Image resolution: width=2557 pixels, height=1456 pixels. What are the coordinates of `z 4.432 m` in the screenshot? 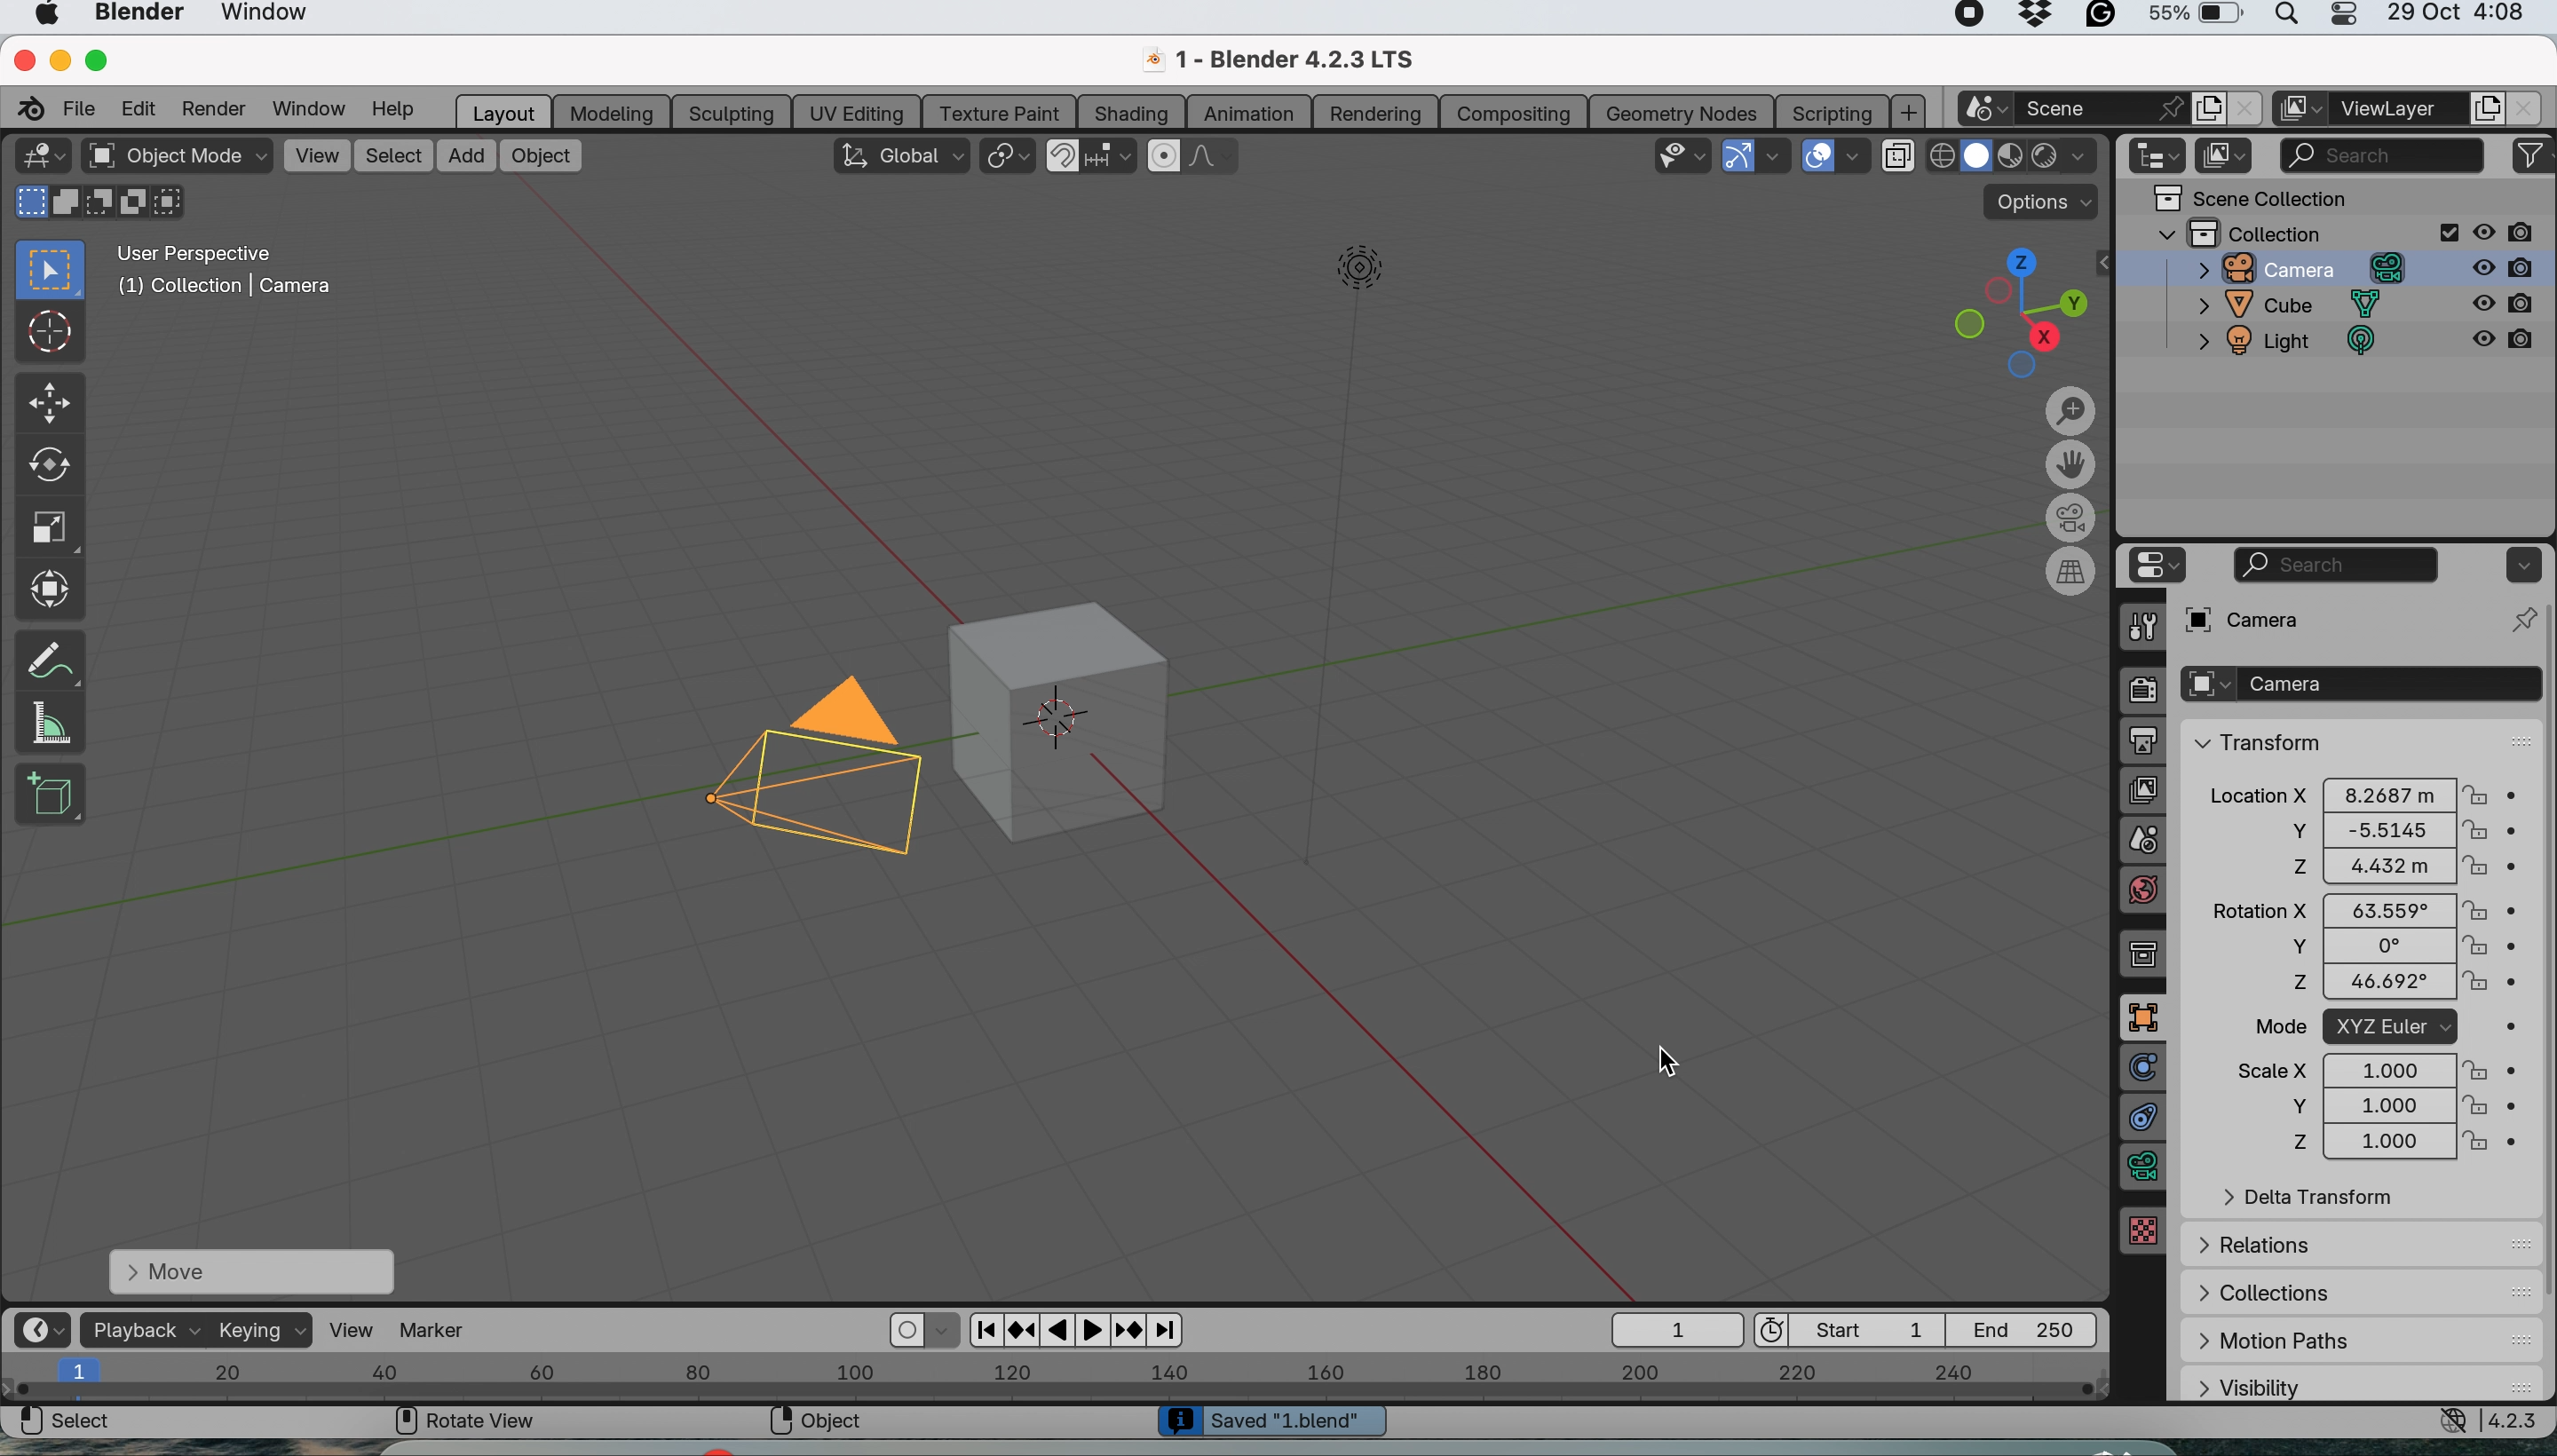 It's located at (2376, 868).